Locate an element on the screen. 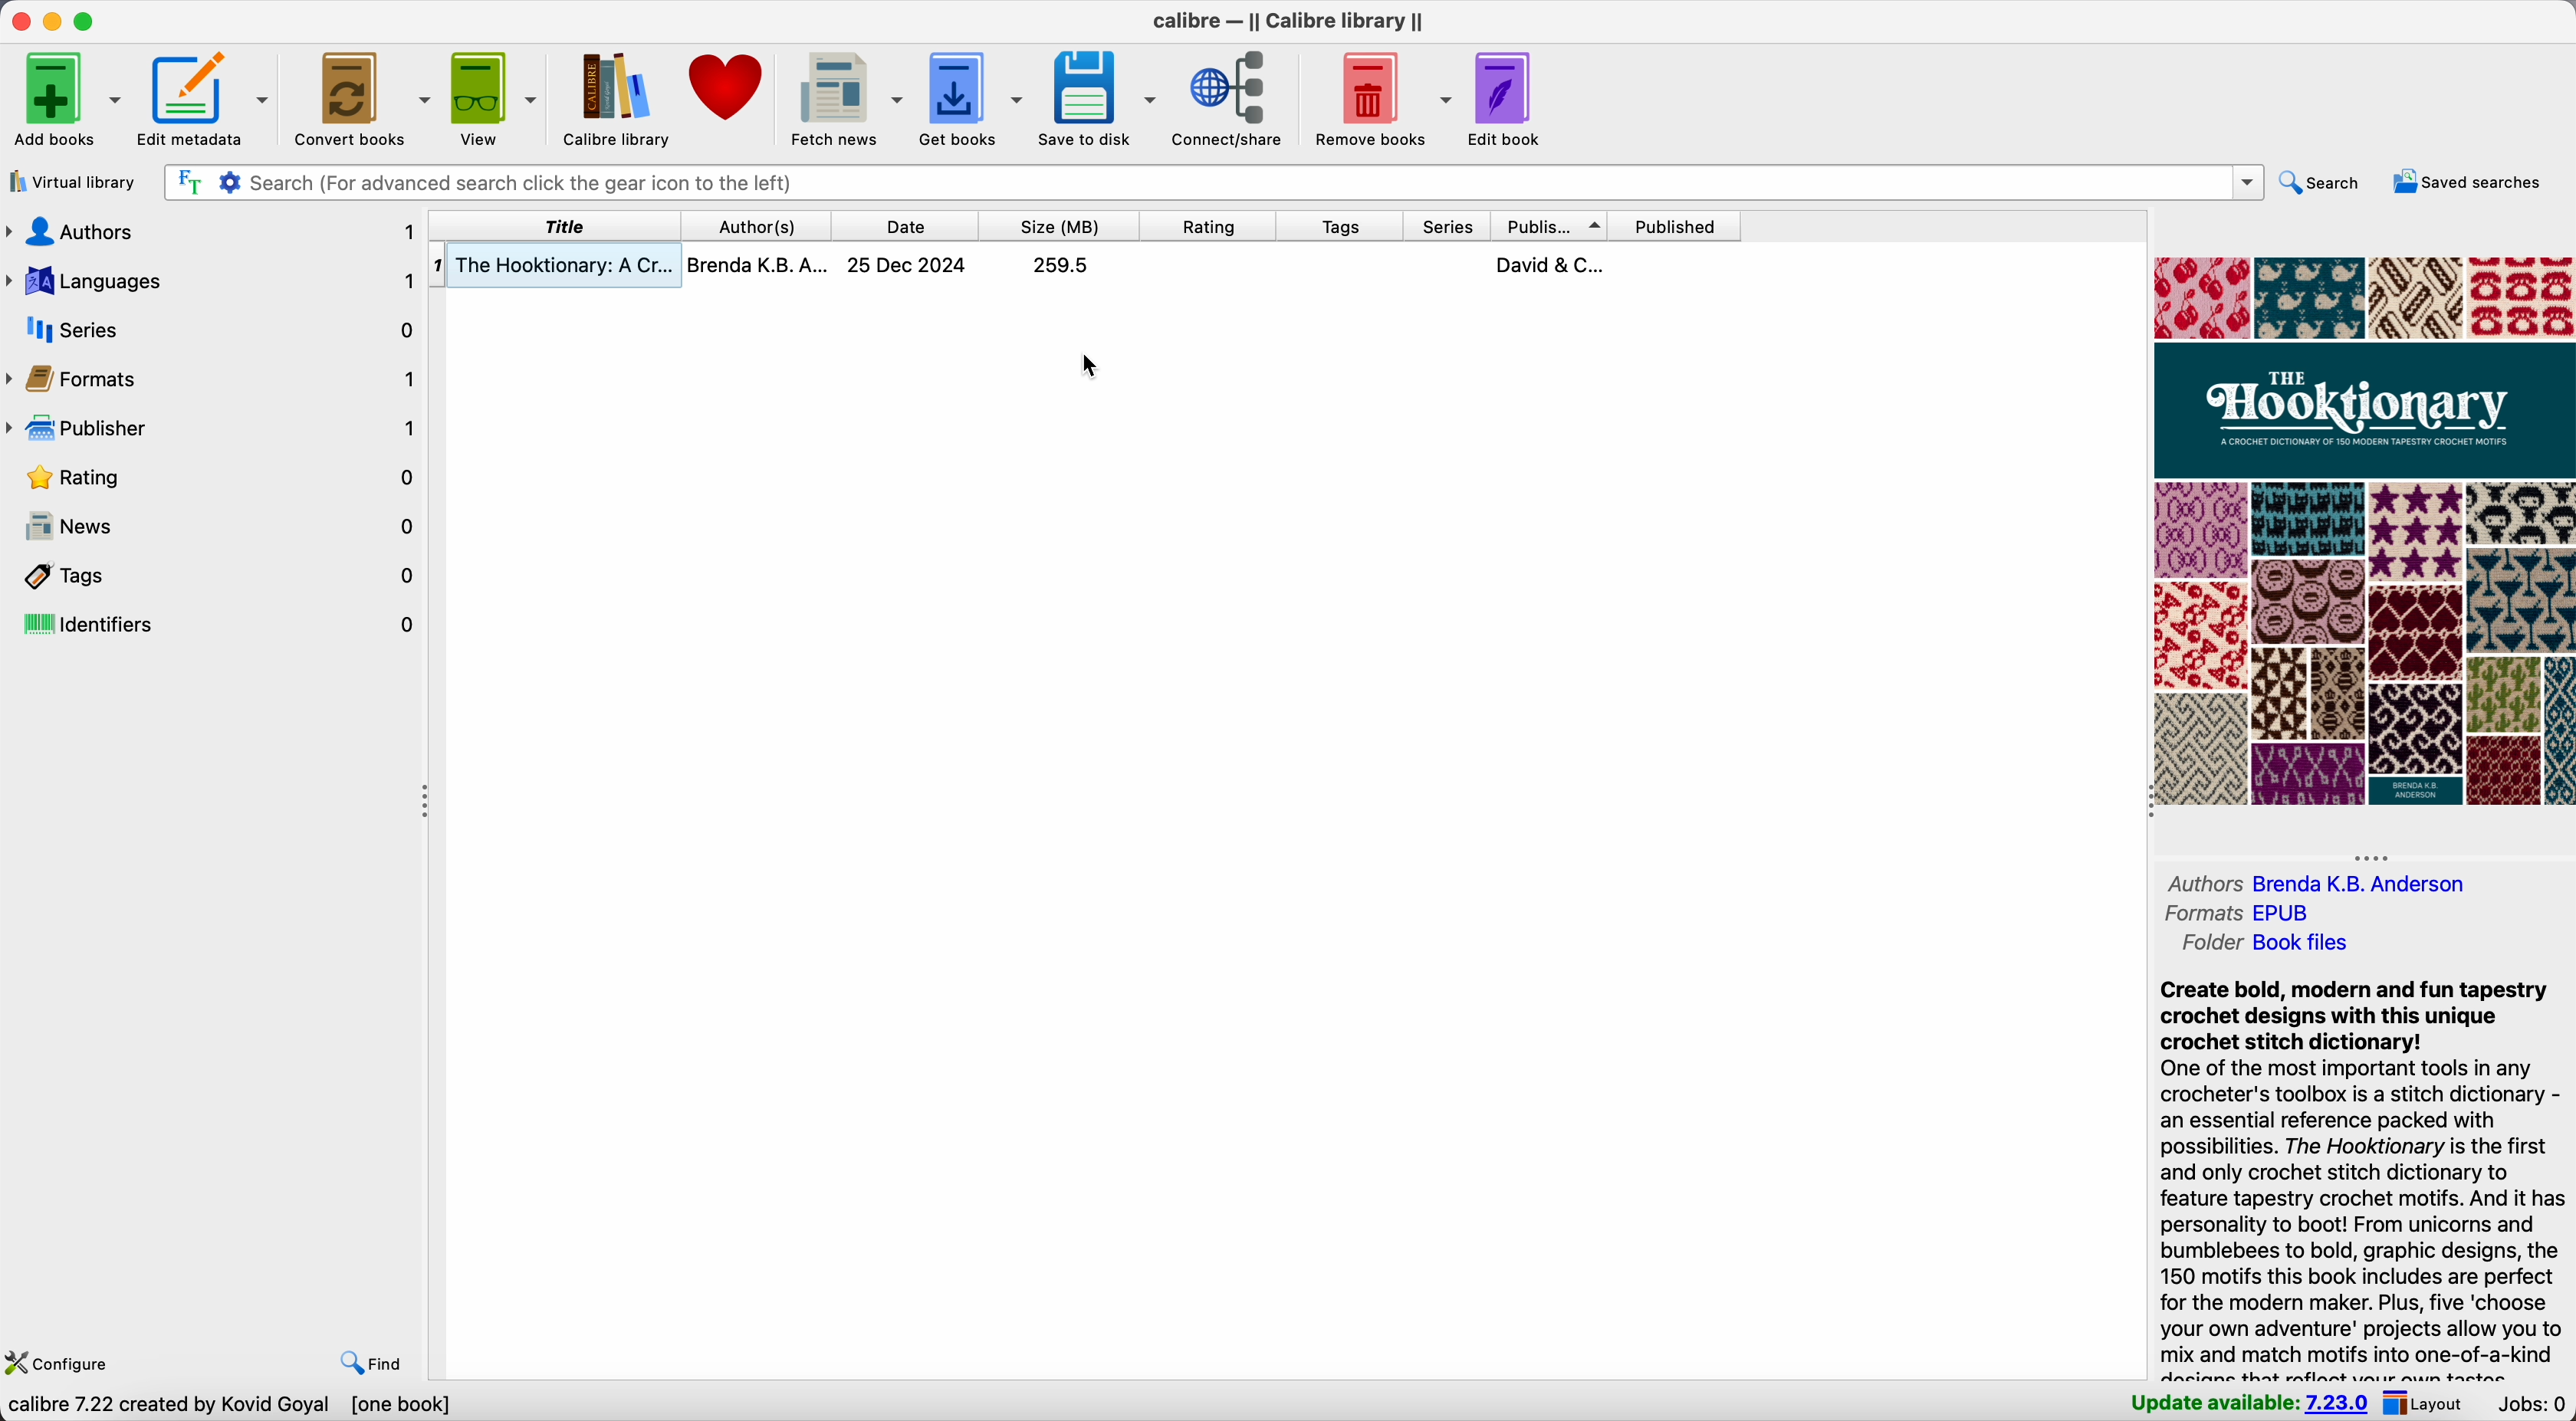  search bar is located at coordinates (1208, 183).